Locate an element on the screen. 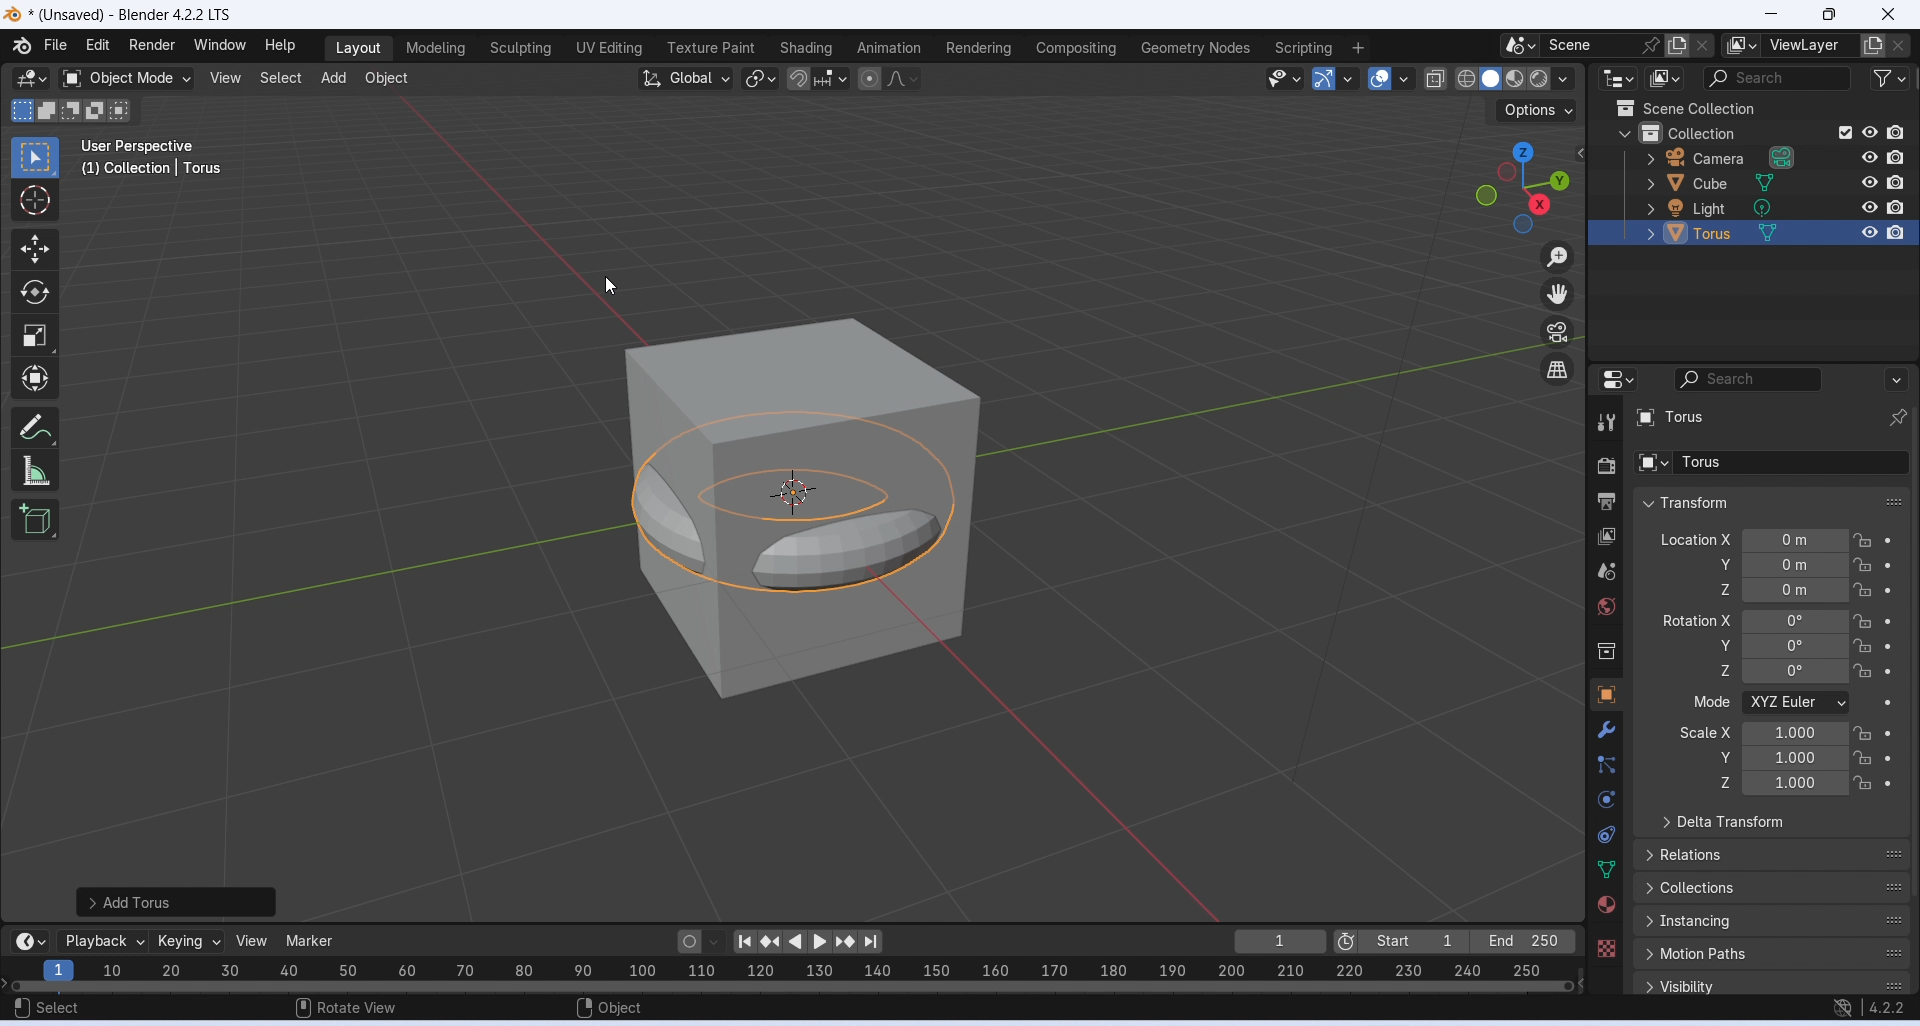  Close is located at coordinates (1891, 15).